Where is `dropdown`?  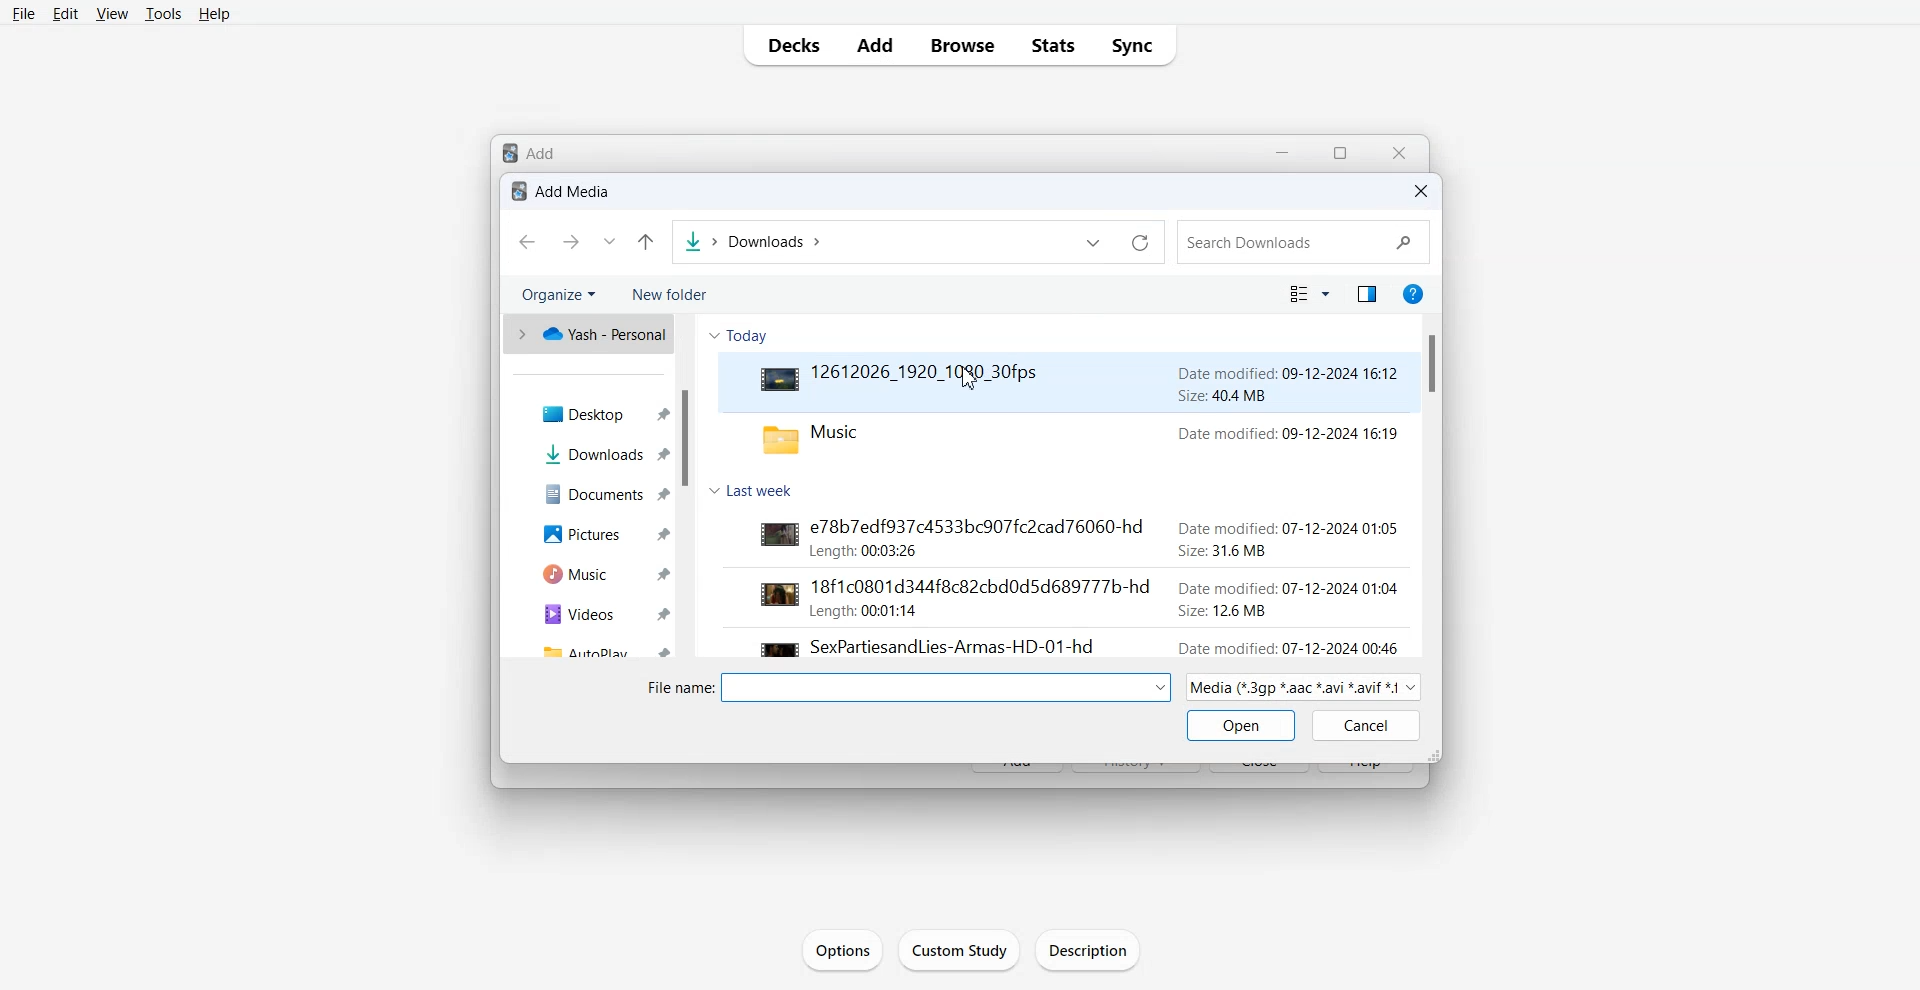 dropdown is located at coordinates (949, 689).